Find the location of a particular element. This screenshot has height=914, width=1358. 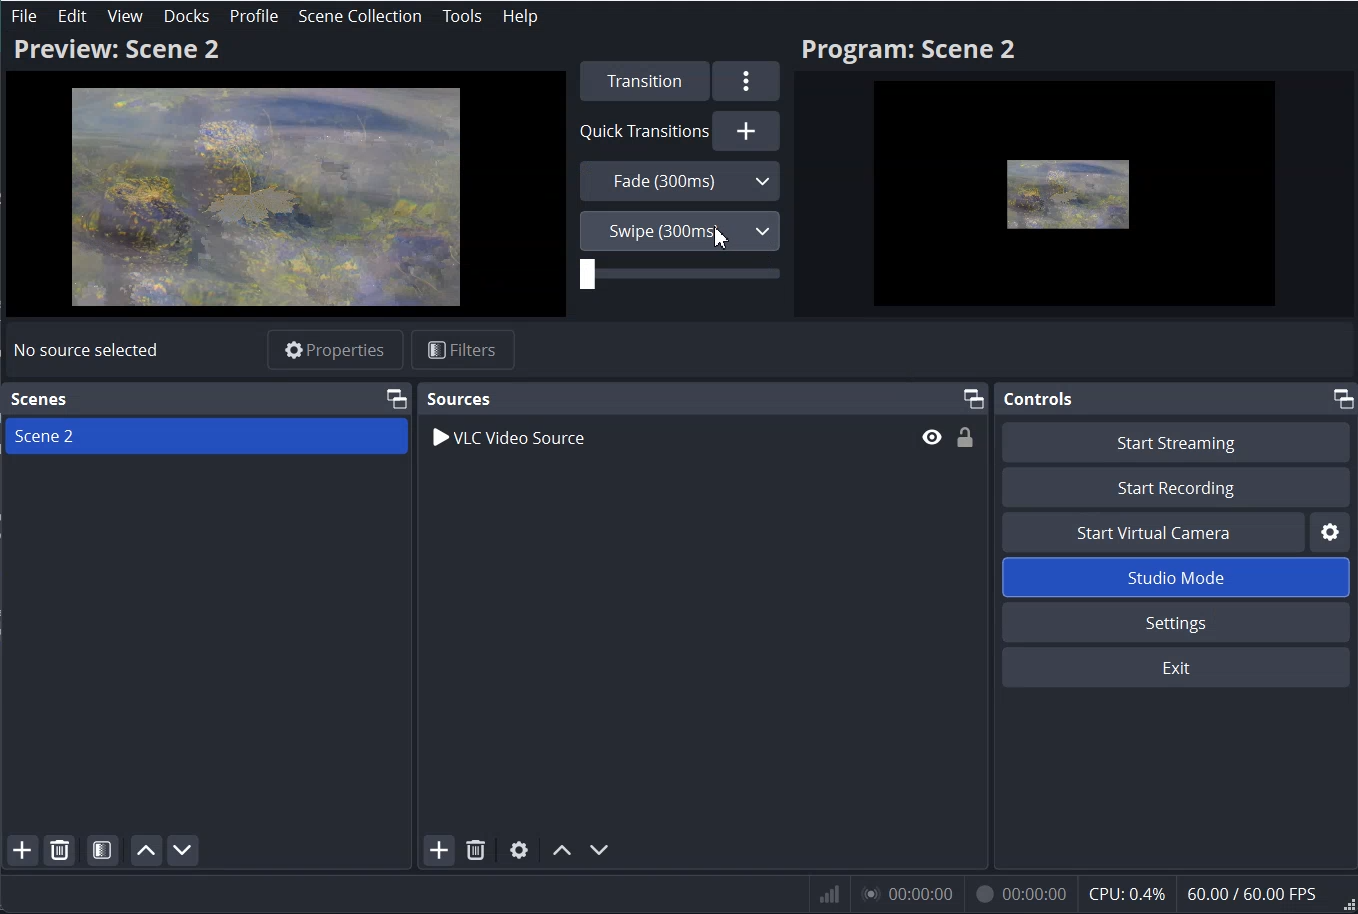

Scene is located at coordinates (42, 399).